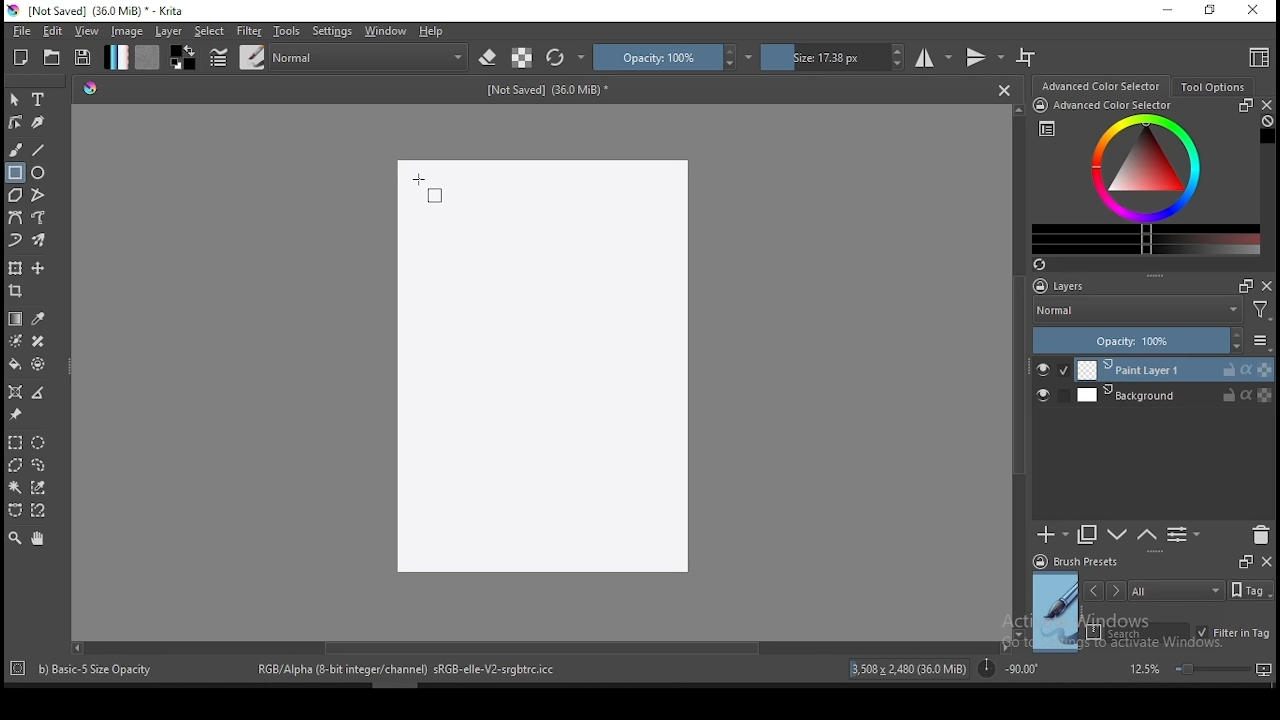 The height and width of the screenshot is (720, 1280). Describe the element at coordinates (1053, 370) in the screenshot. I see `layer visibility on/off` at that location.